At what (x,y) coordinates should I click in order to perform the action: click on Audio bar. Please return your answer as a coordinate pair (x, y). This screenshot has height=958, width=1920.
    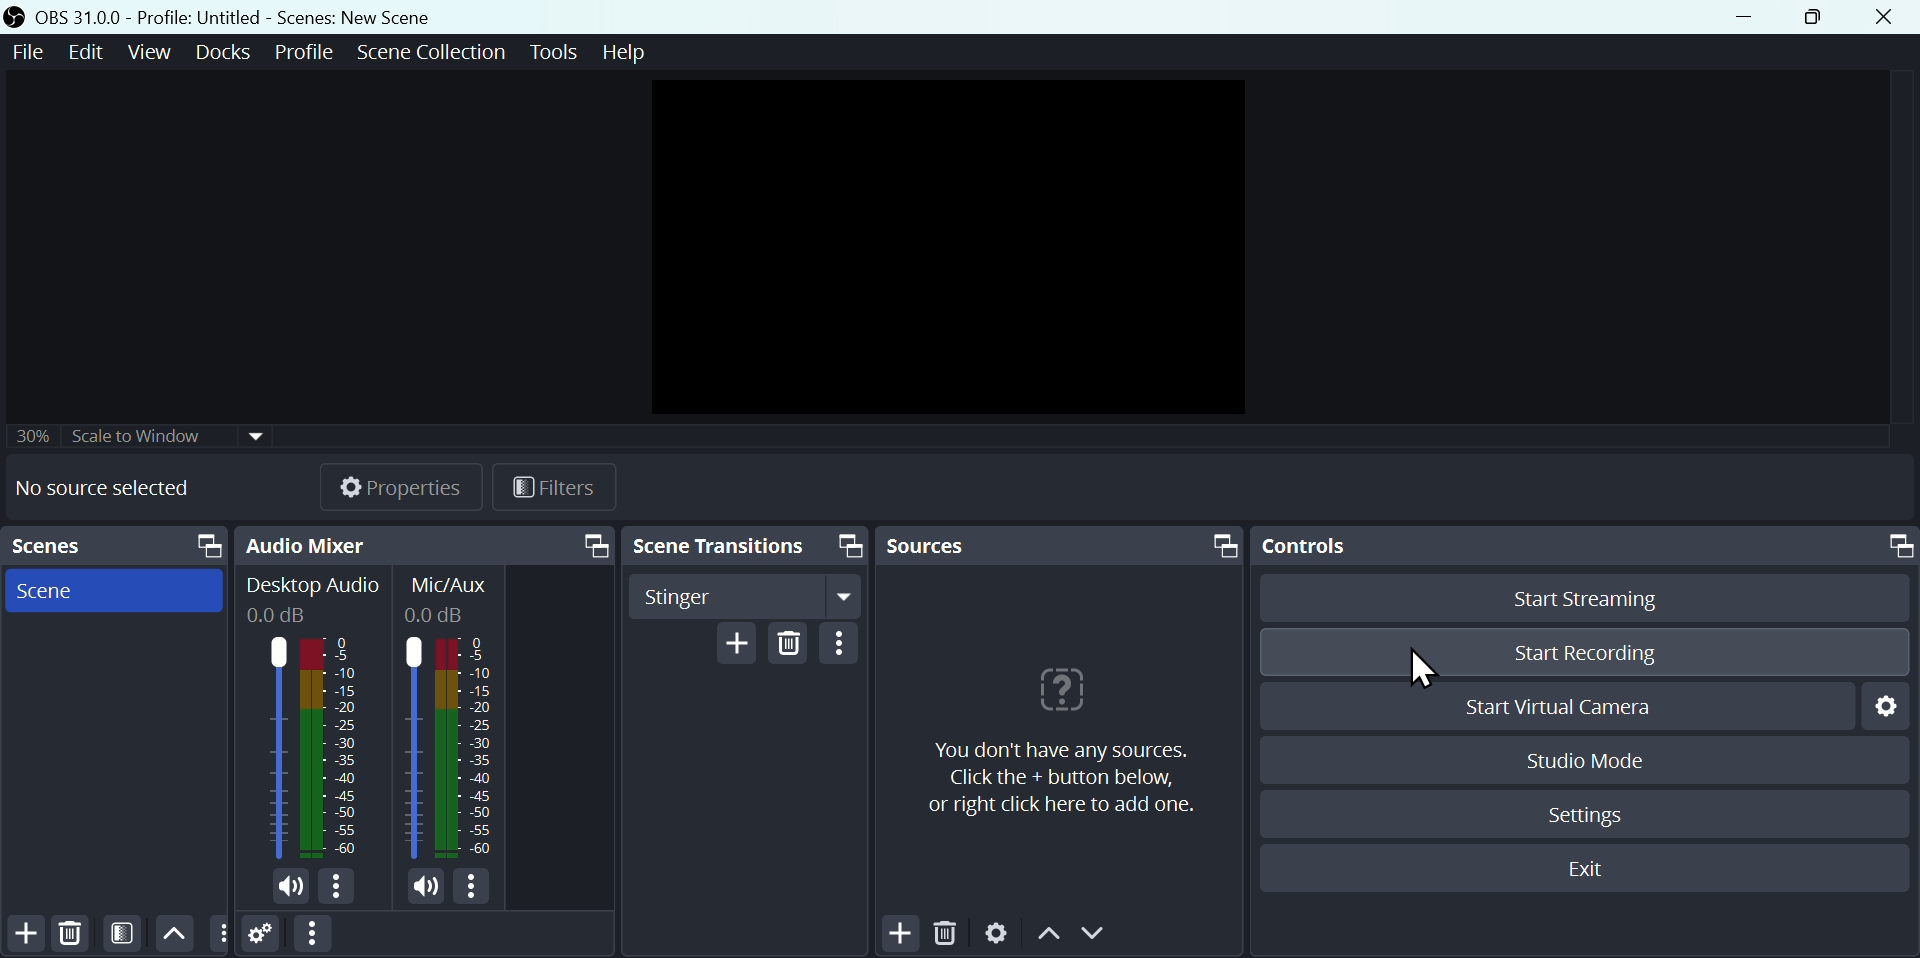
    Looking at the image, I should click on (306, 719).